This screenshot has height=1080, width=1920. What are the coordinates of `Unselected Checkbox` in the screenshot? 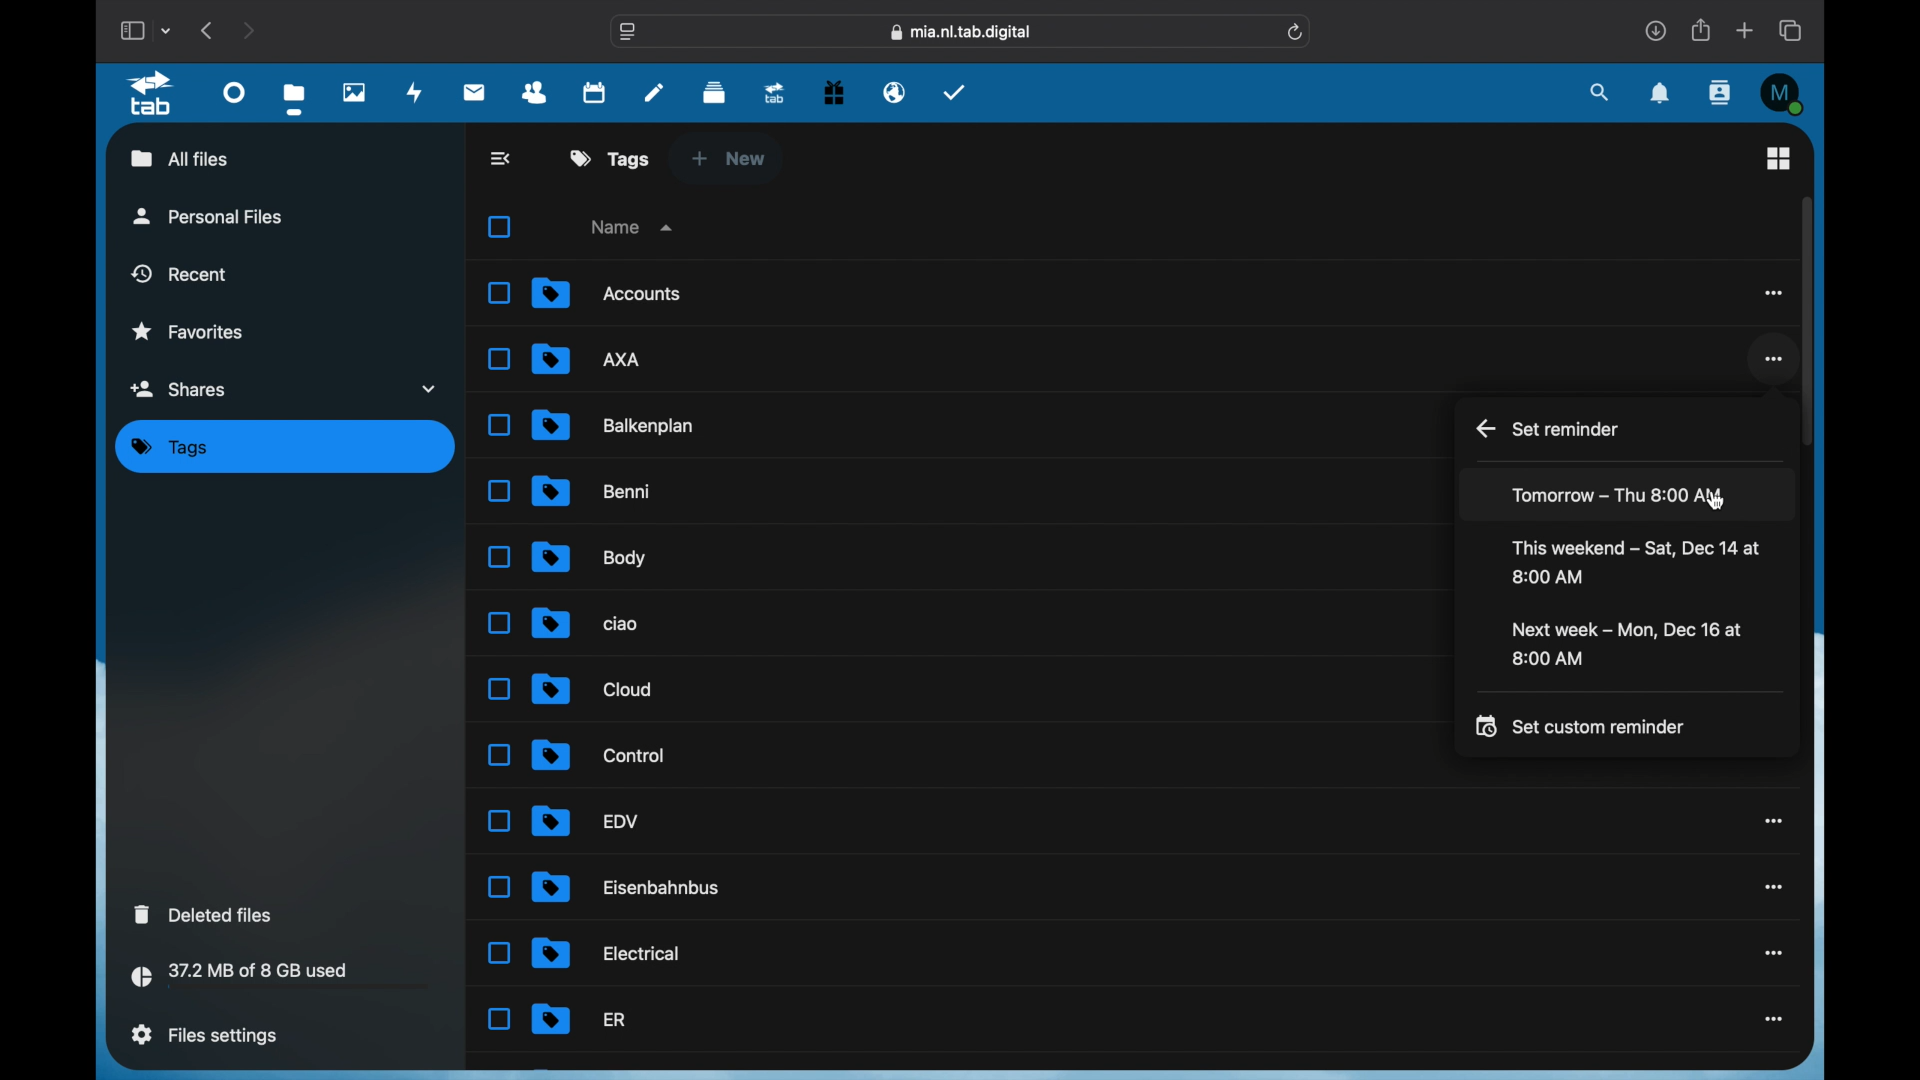 It's located at (497, 886).